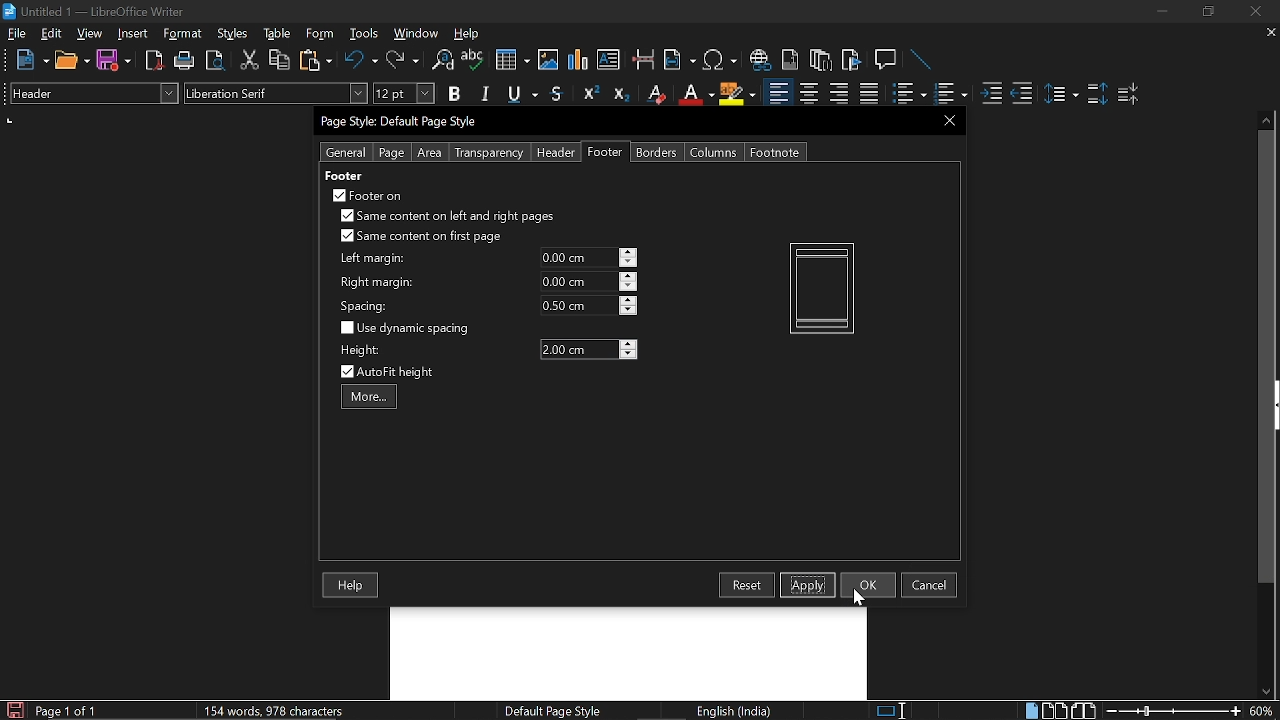 The image size is (1280, 720). Describe the element at coordinates (277, 93) in the screenshot. I see `Text style` at that location.